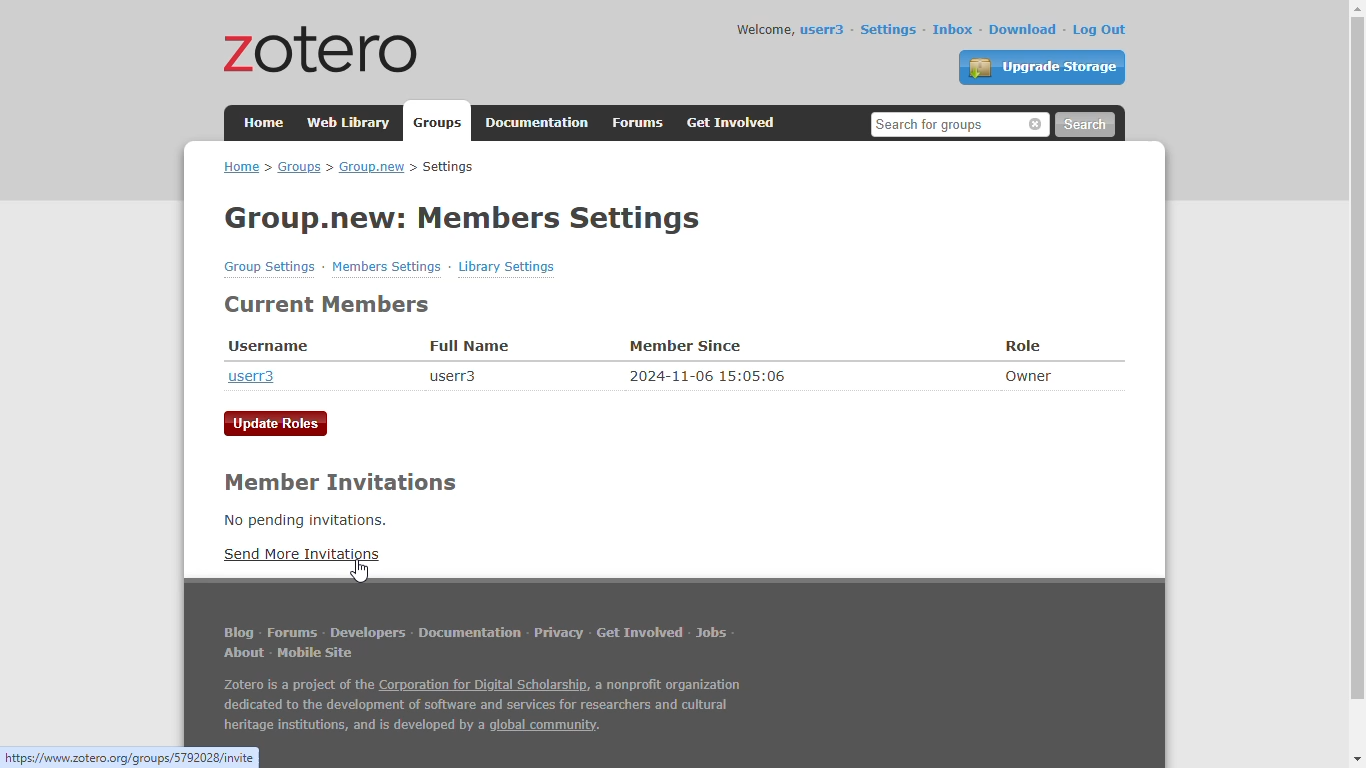 Image resolution: width=1366 pixels, height=768 pixels. Describe the element at coordinates (277, 424) in the screenshot. I see `update roles` at that location.